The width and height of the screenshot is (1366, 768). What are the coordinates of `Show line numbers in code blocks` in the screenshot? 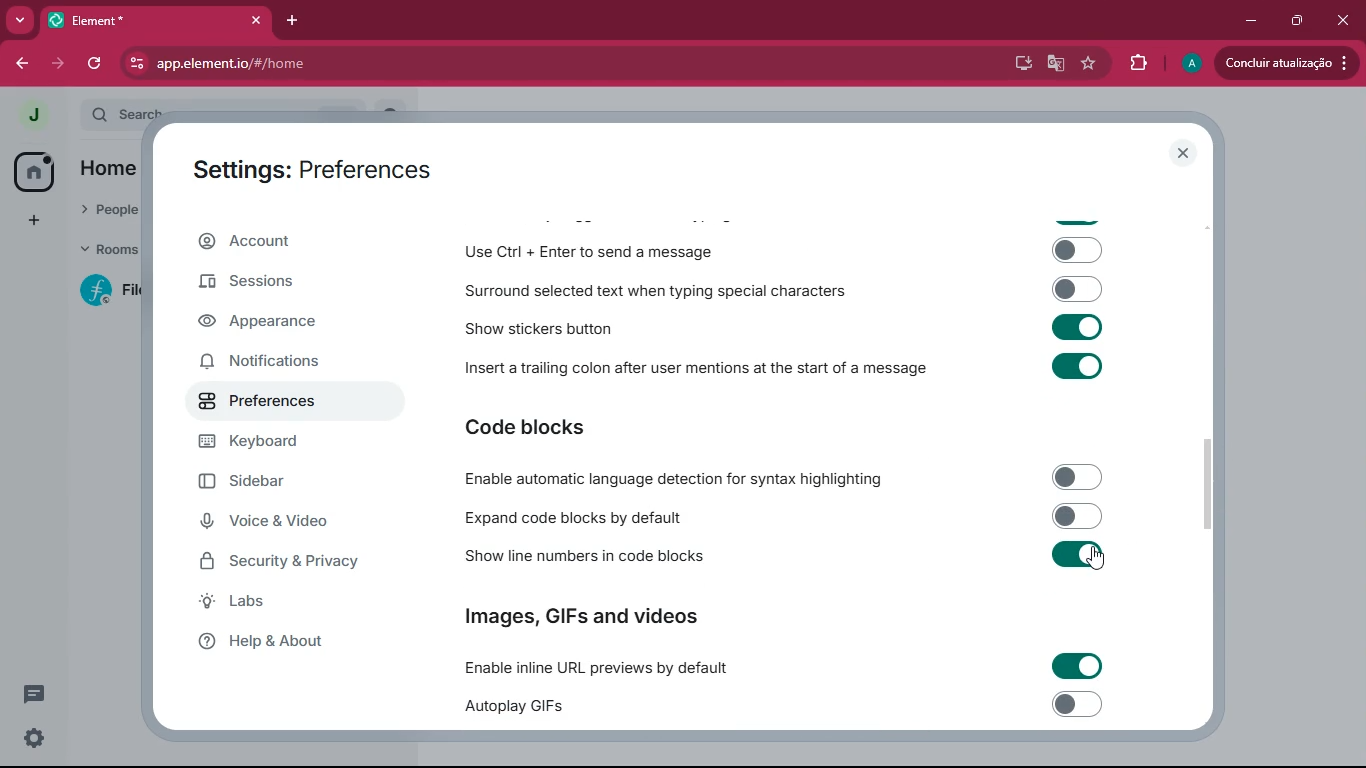 It's located at (781, 558).